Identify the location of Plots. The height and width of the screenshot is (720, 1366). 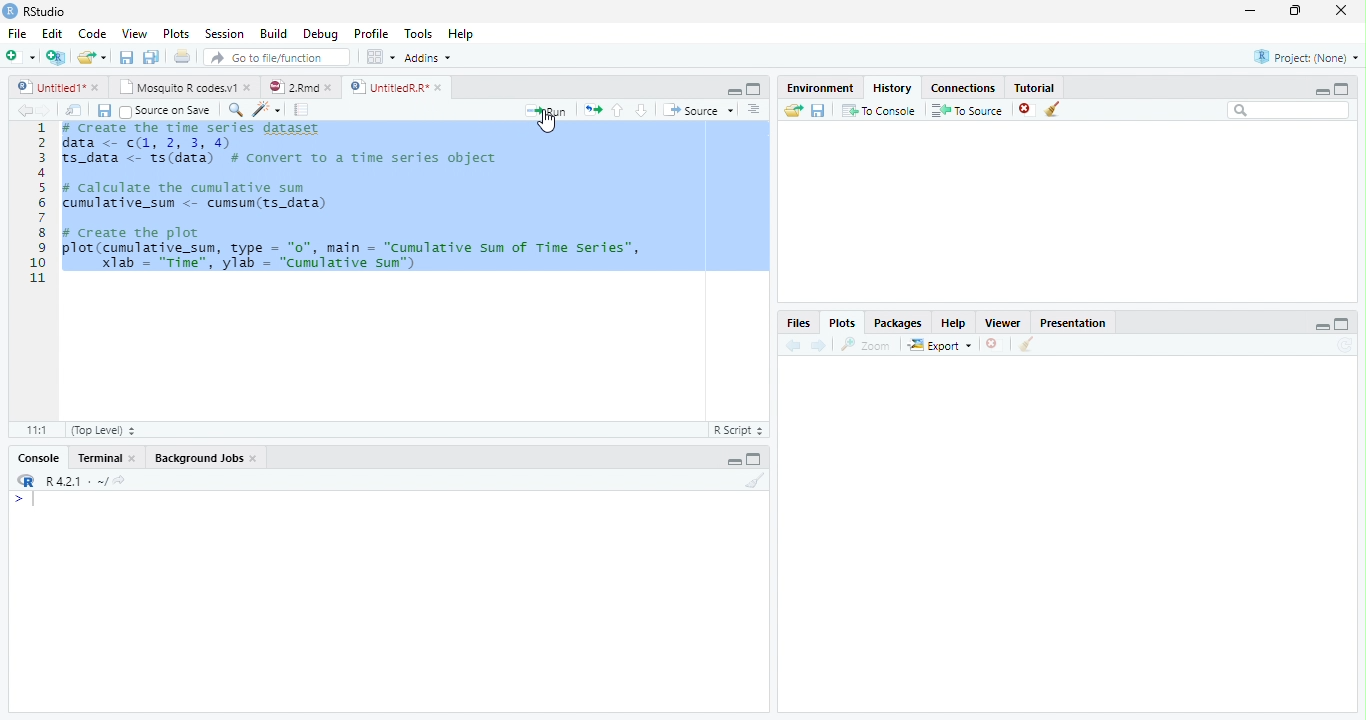
(843, 322).